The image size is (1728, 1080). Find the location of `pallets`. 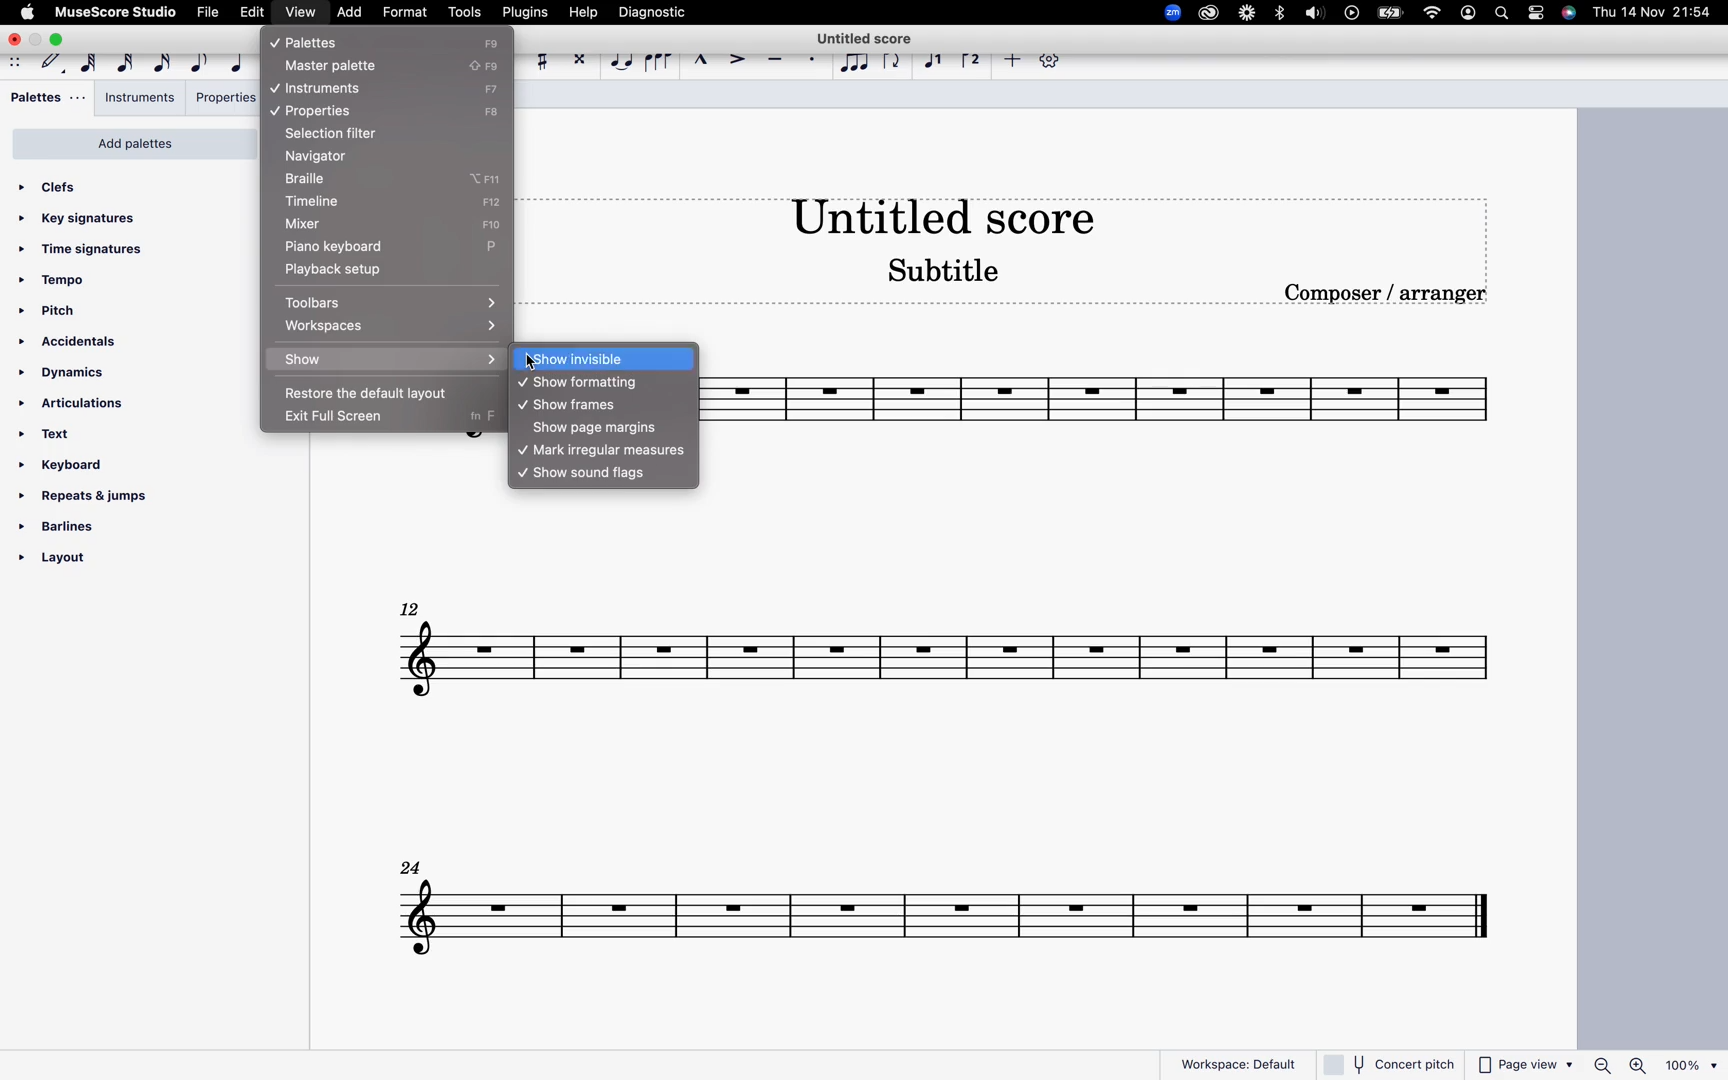

pallets is located at coordinates (47, 97).